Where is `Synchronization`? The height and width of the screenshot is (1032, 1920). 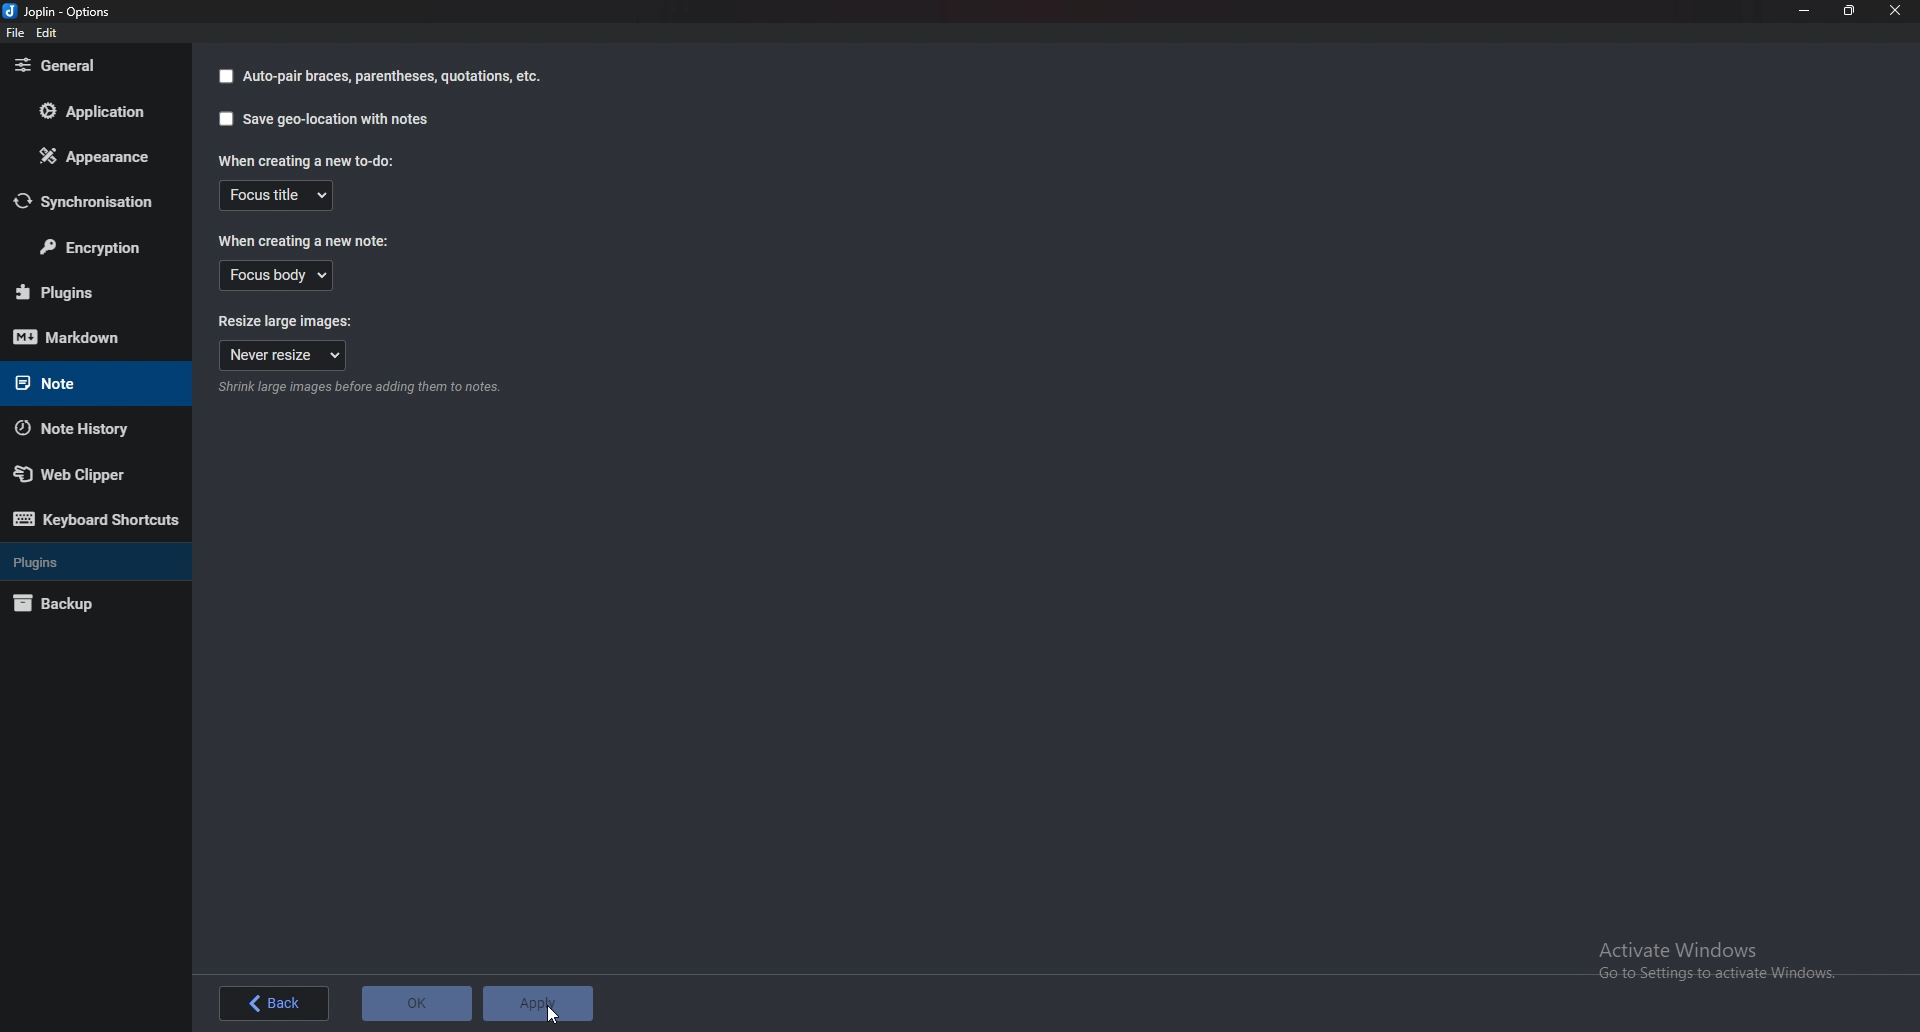
Synchronization is located at coordinates (93, 201).